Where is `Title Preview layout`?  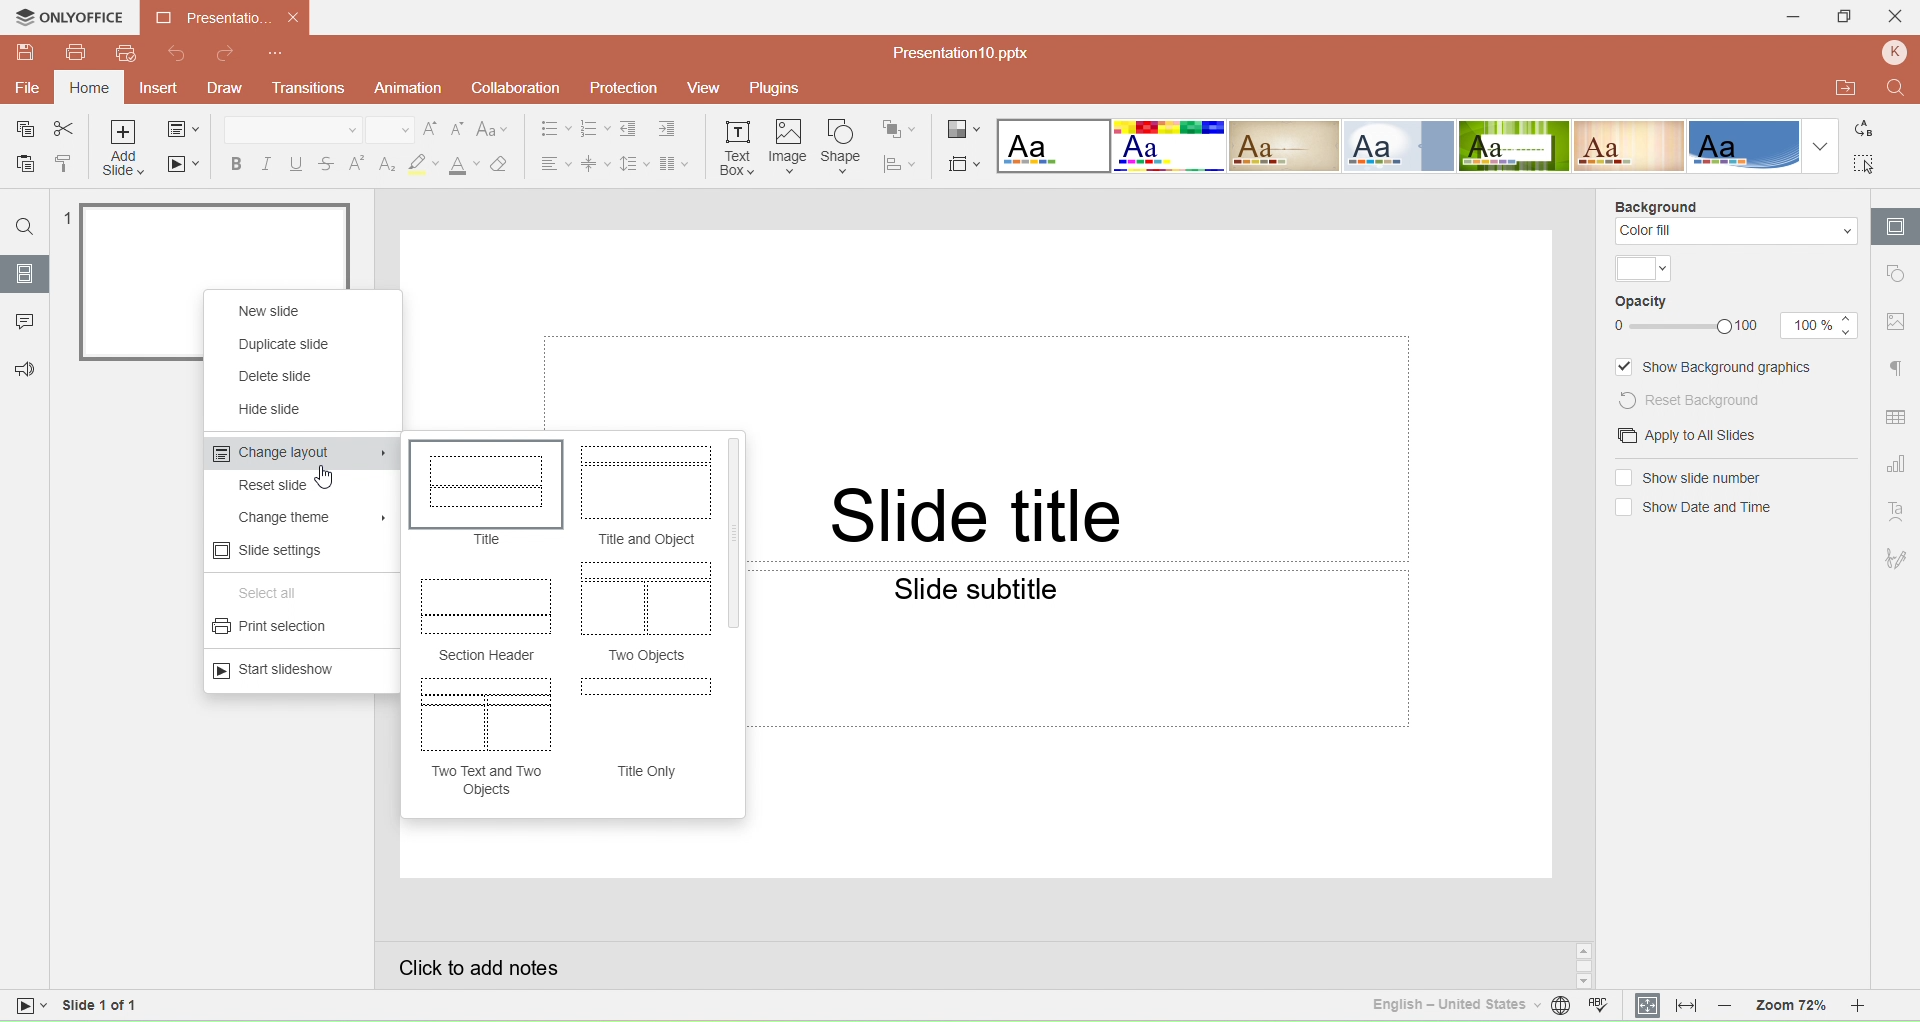 Title Preview layout is located at coordinates (484, 485).